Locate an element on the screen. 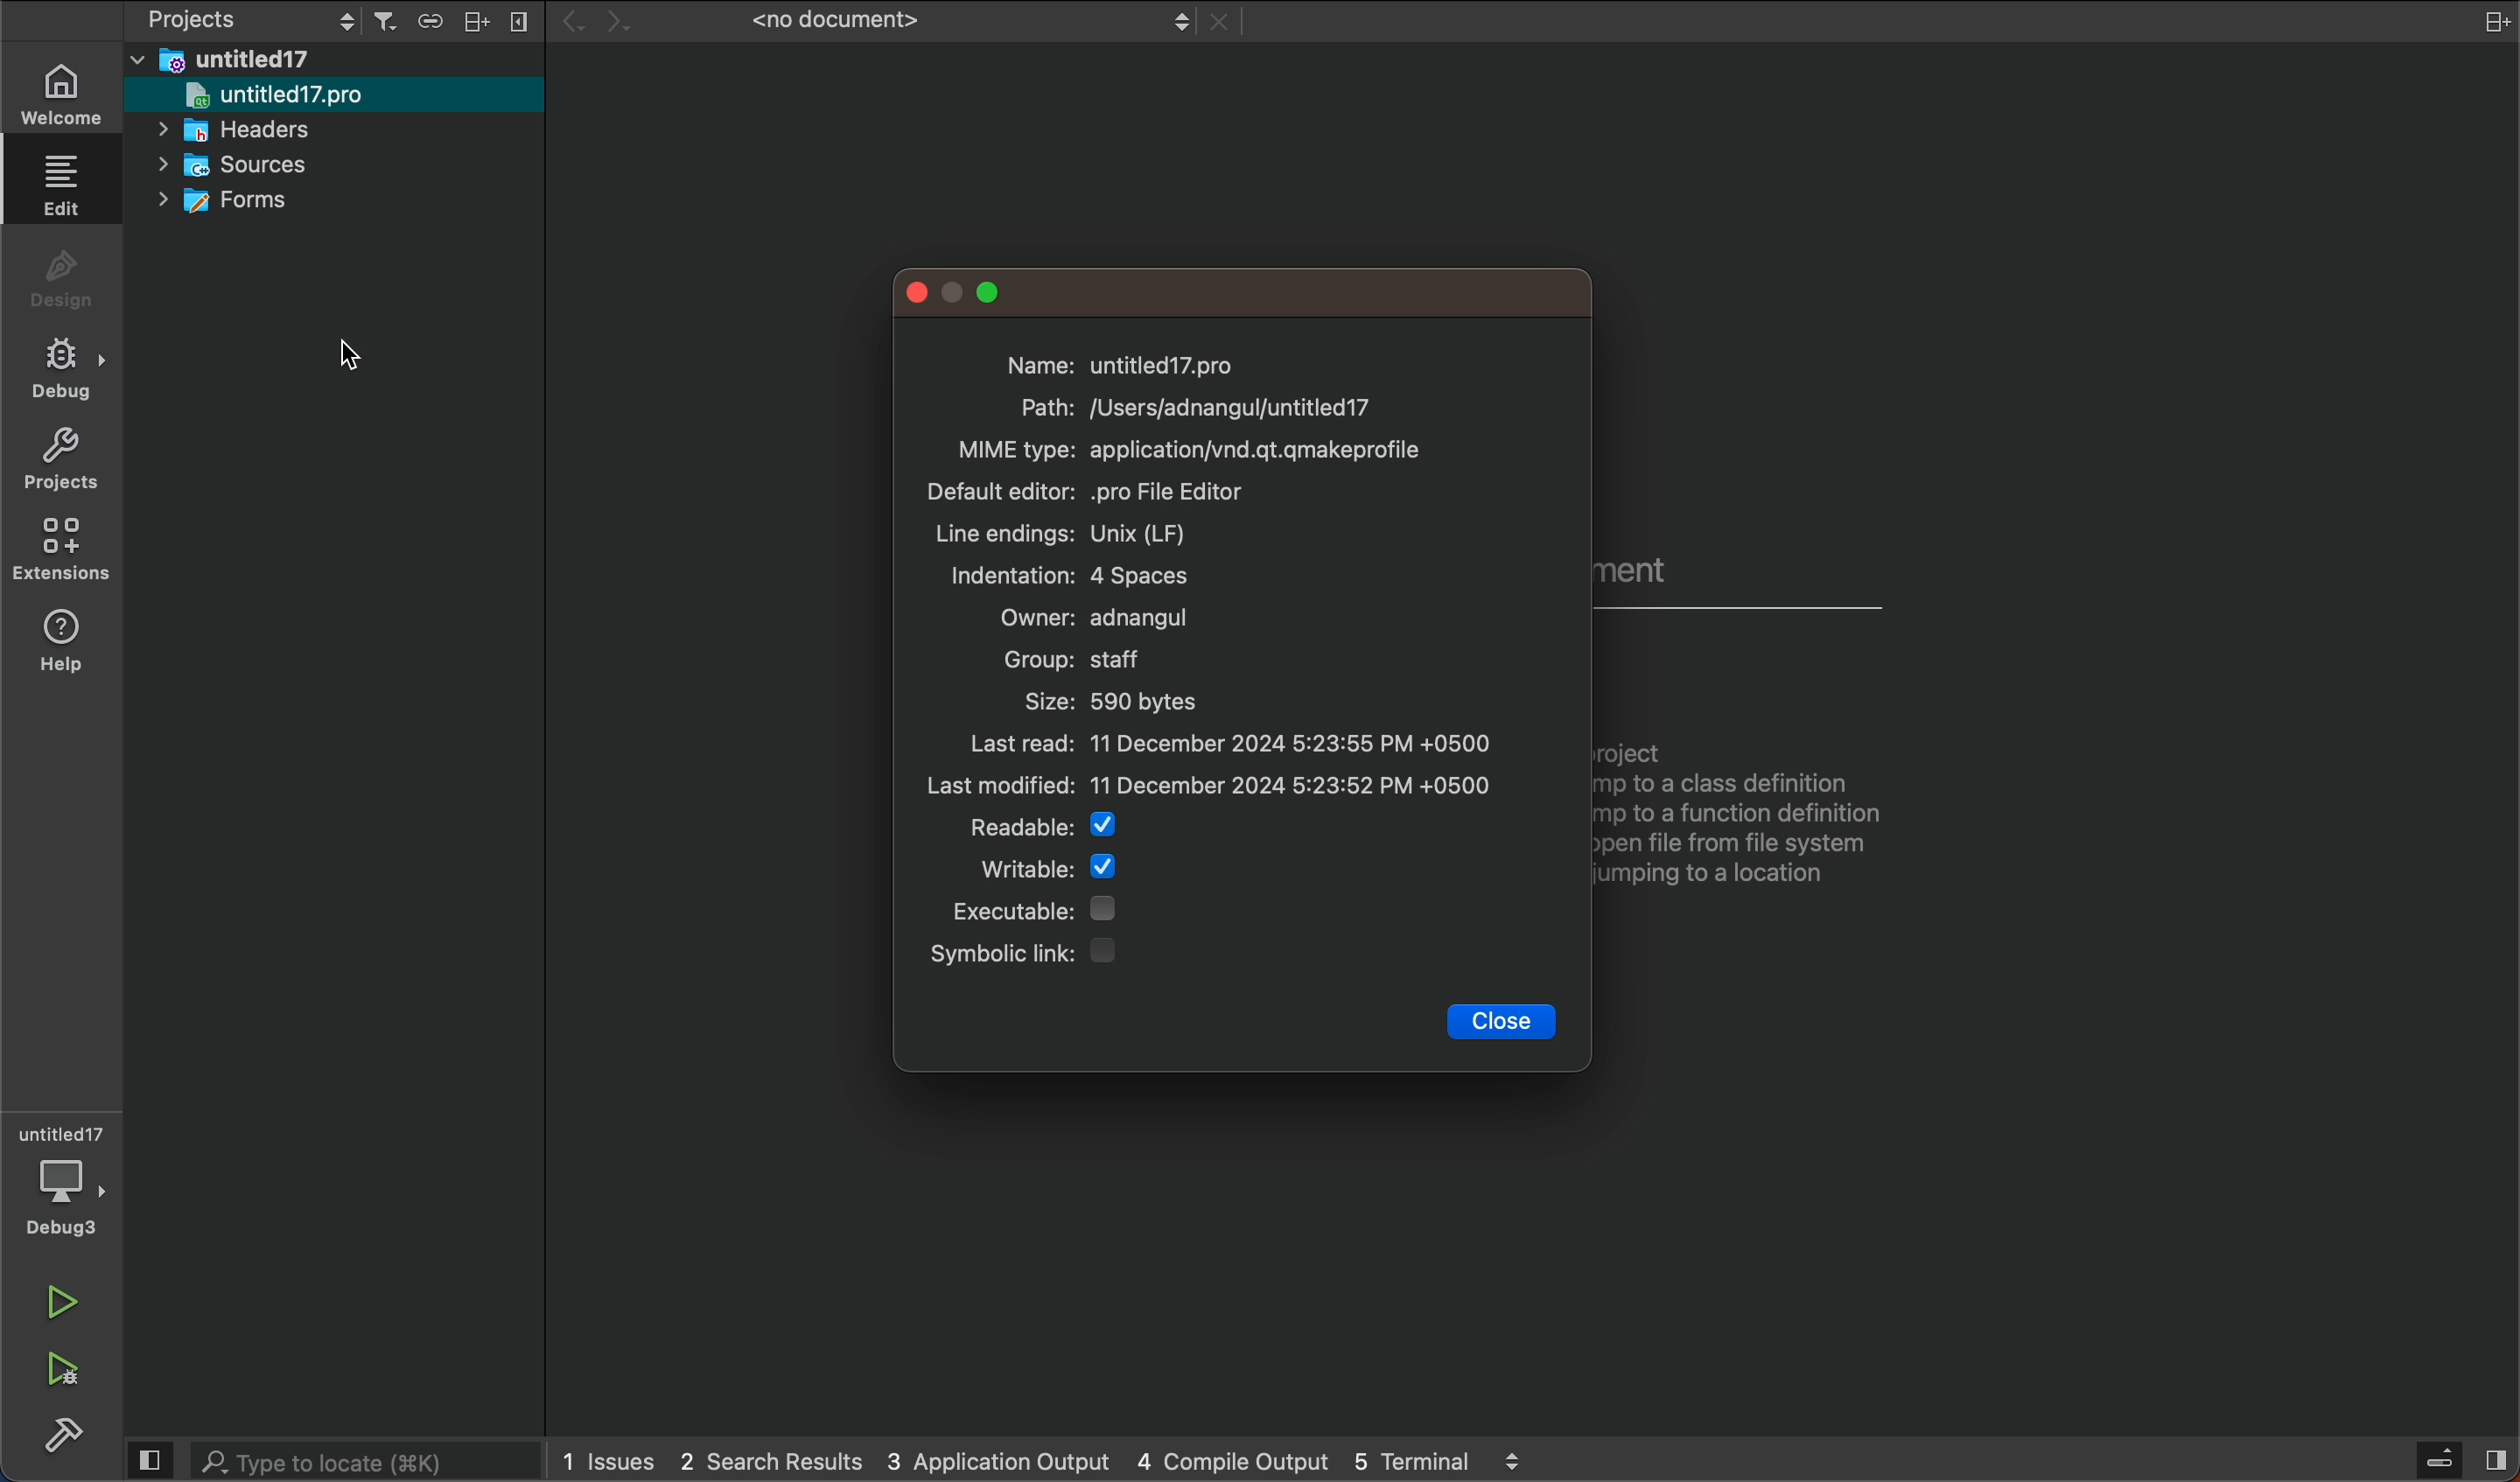 This screenshot has width=2520, height=1482. debugger is located at coordinates (67, 1177).